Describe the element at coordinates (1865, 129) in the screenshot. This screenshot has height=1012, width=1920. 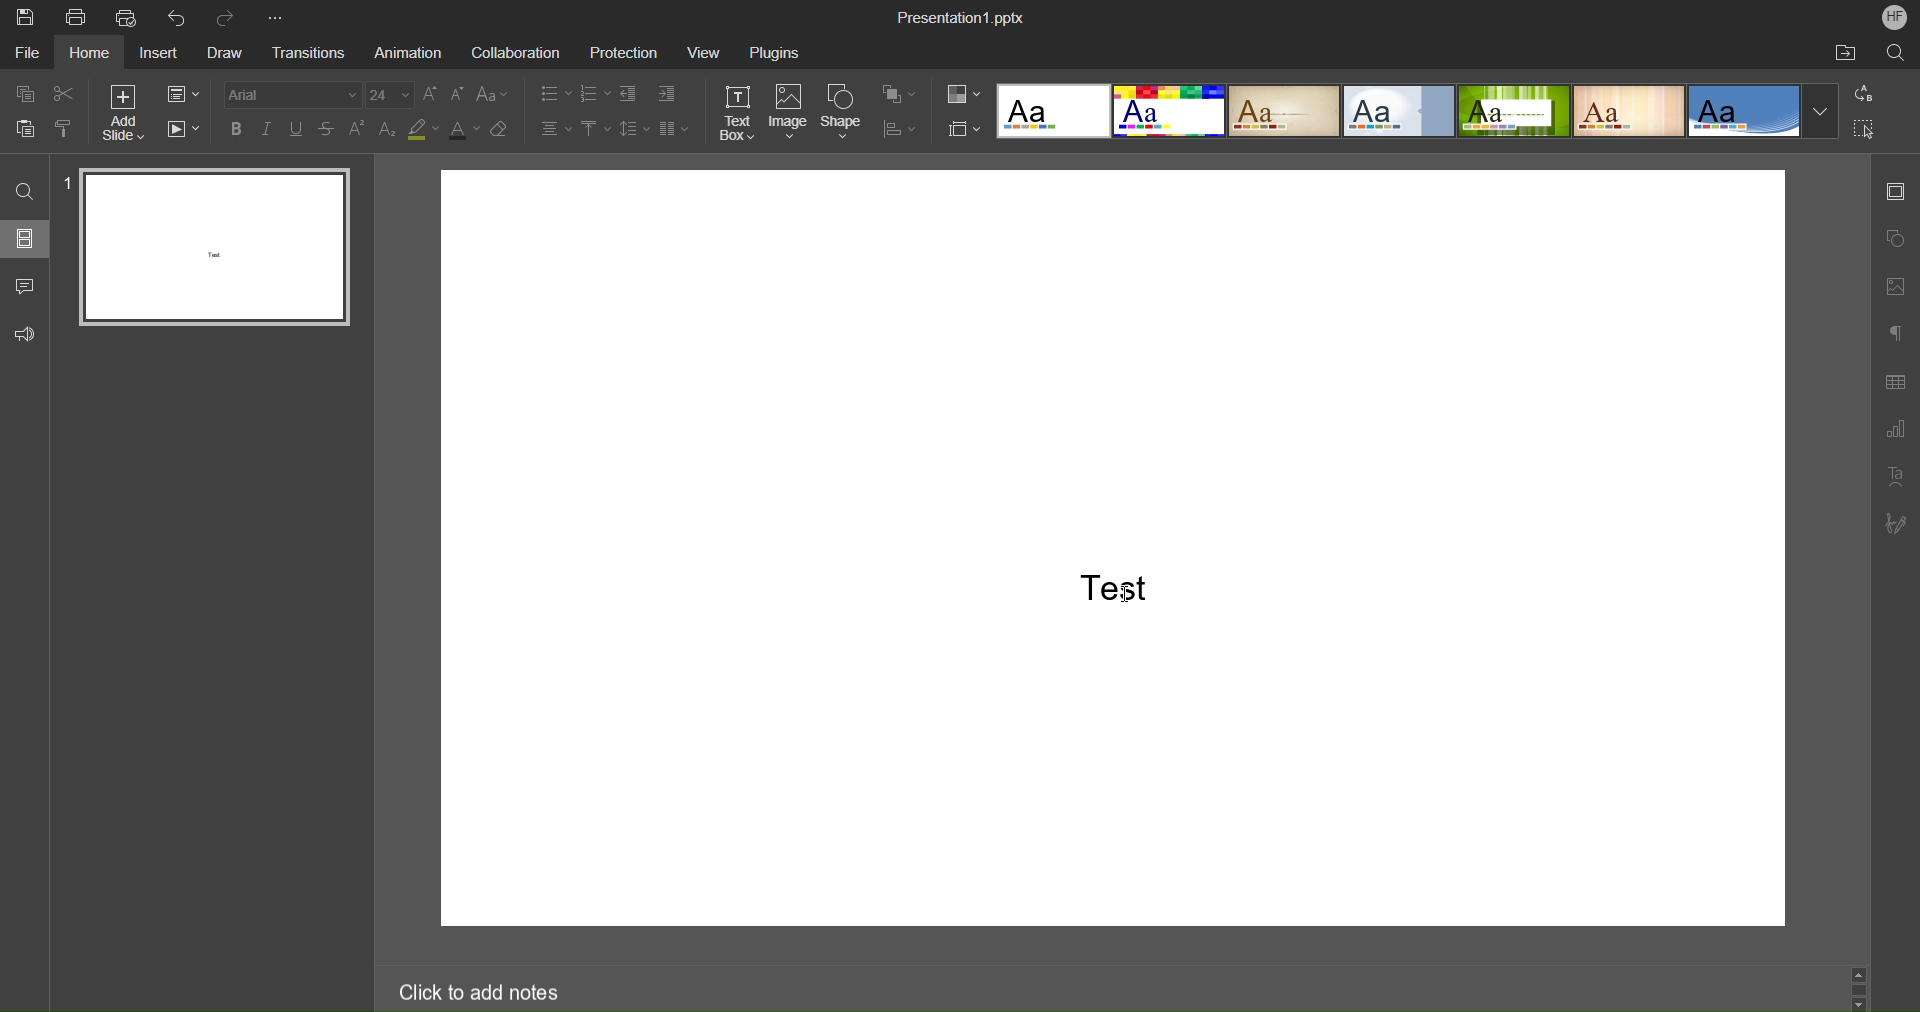
I see `Select` at that location.